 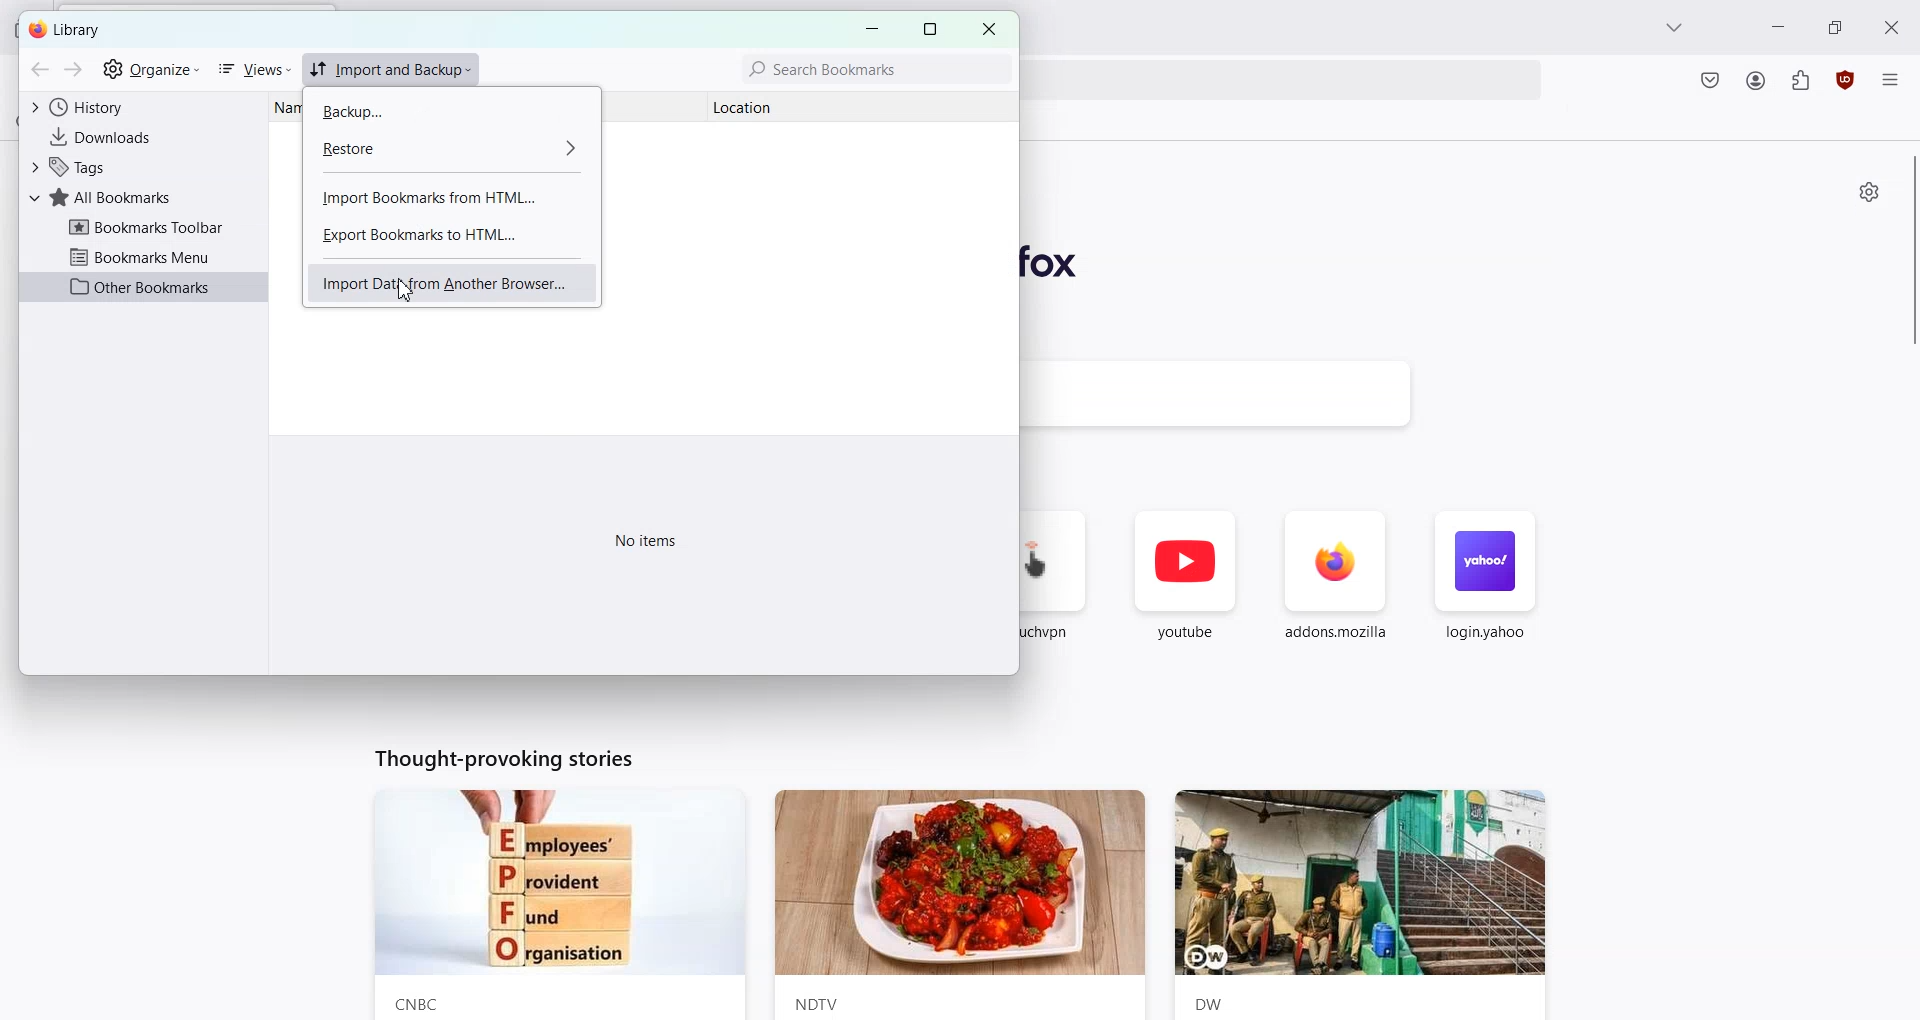 I want to click on News, so click(x=556, y=905).